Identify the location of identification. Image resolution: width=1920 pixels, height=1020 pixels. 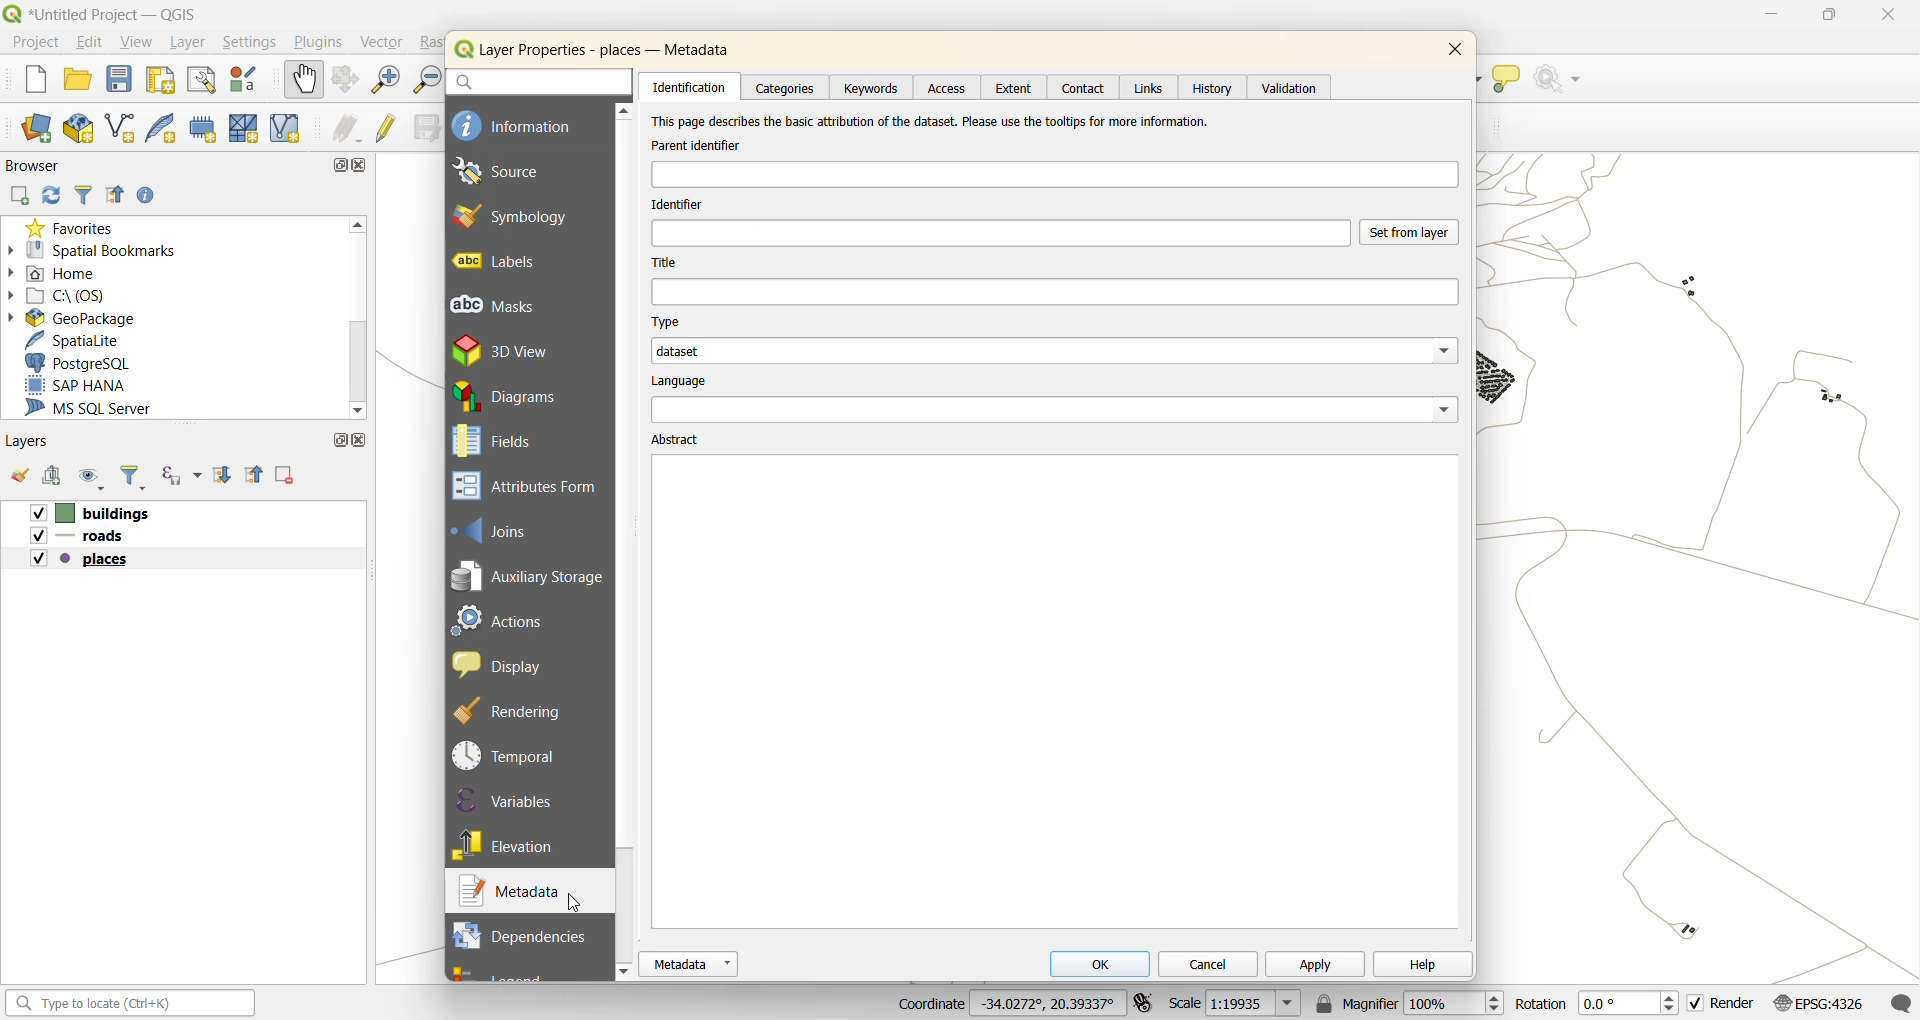
(695, 88).